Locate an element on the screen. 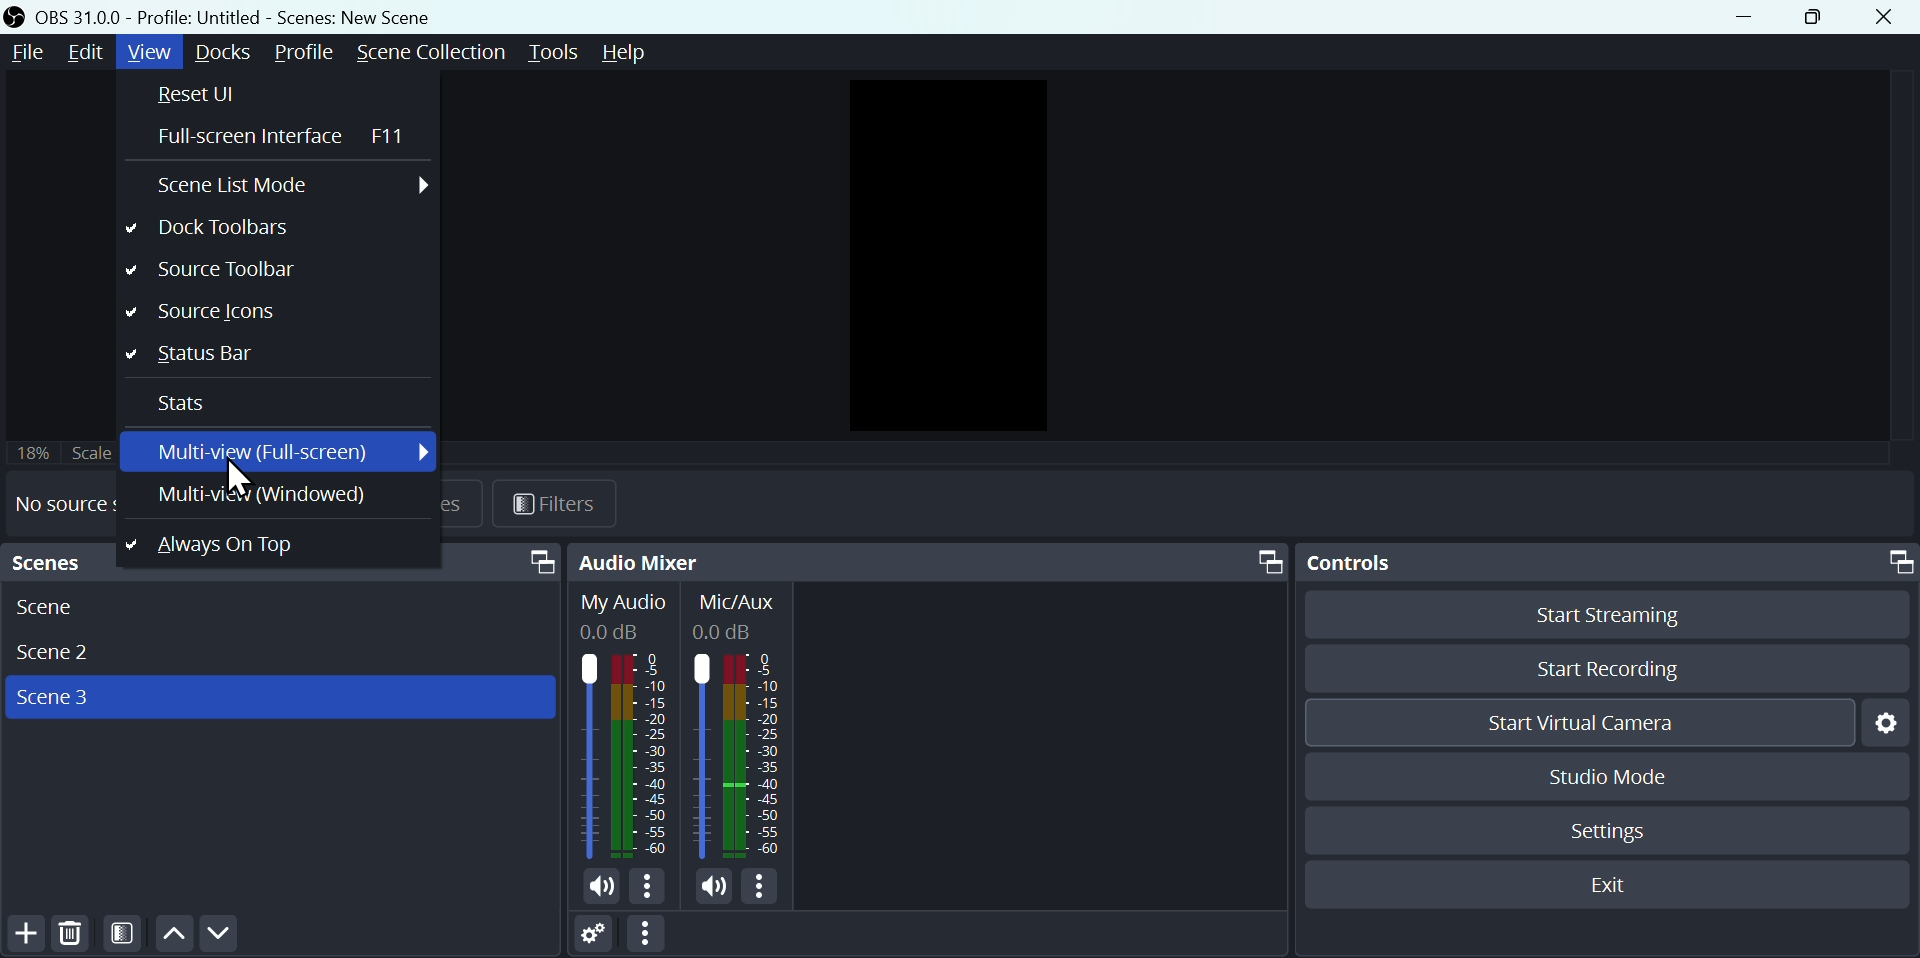 The image size is (1920, 958). Delete is located at coordinates (73, 937).